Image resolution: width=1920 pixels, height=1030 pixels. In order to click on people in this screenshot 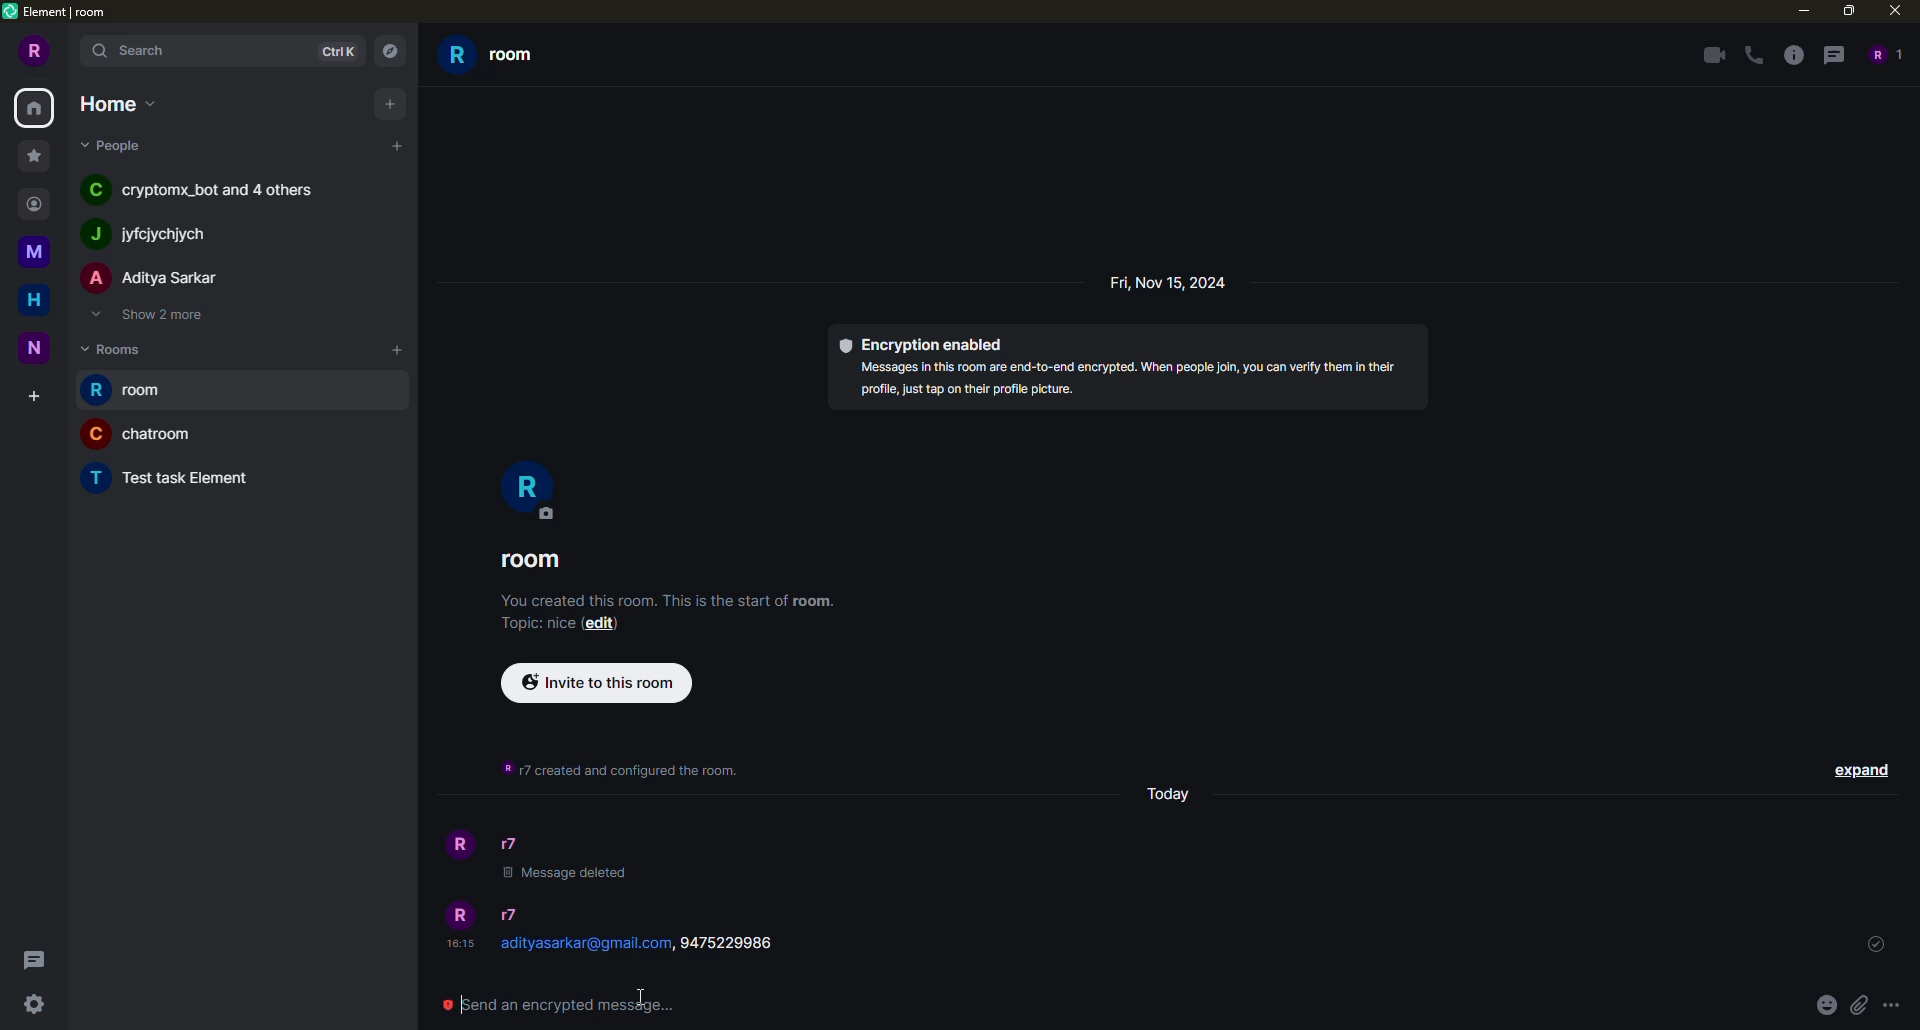, I will do `click(520, 844)`.